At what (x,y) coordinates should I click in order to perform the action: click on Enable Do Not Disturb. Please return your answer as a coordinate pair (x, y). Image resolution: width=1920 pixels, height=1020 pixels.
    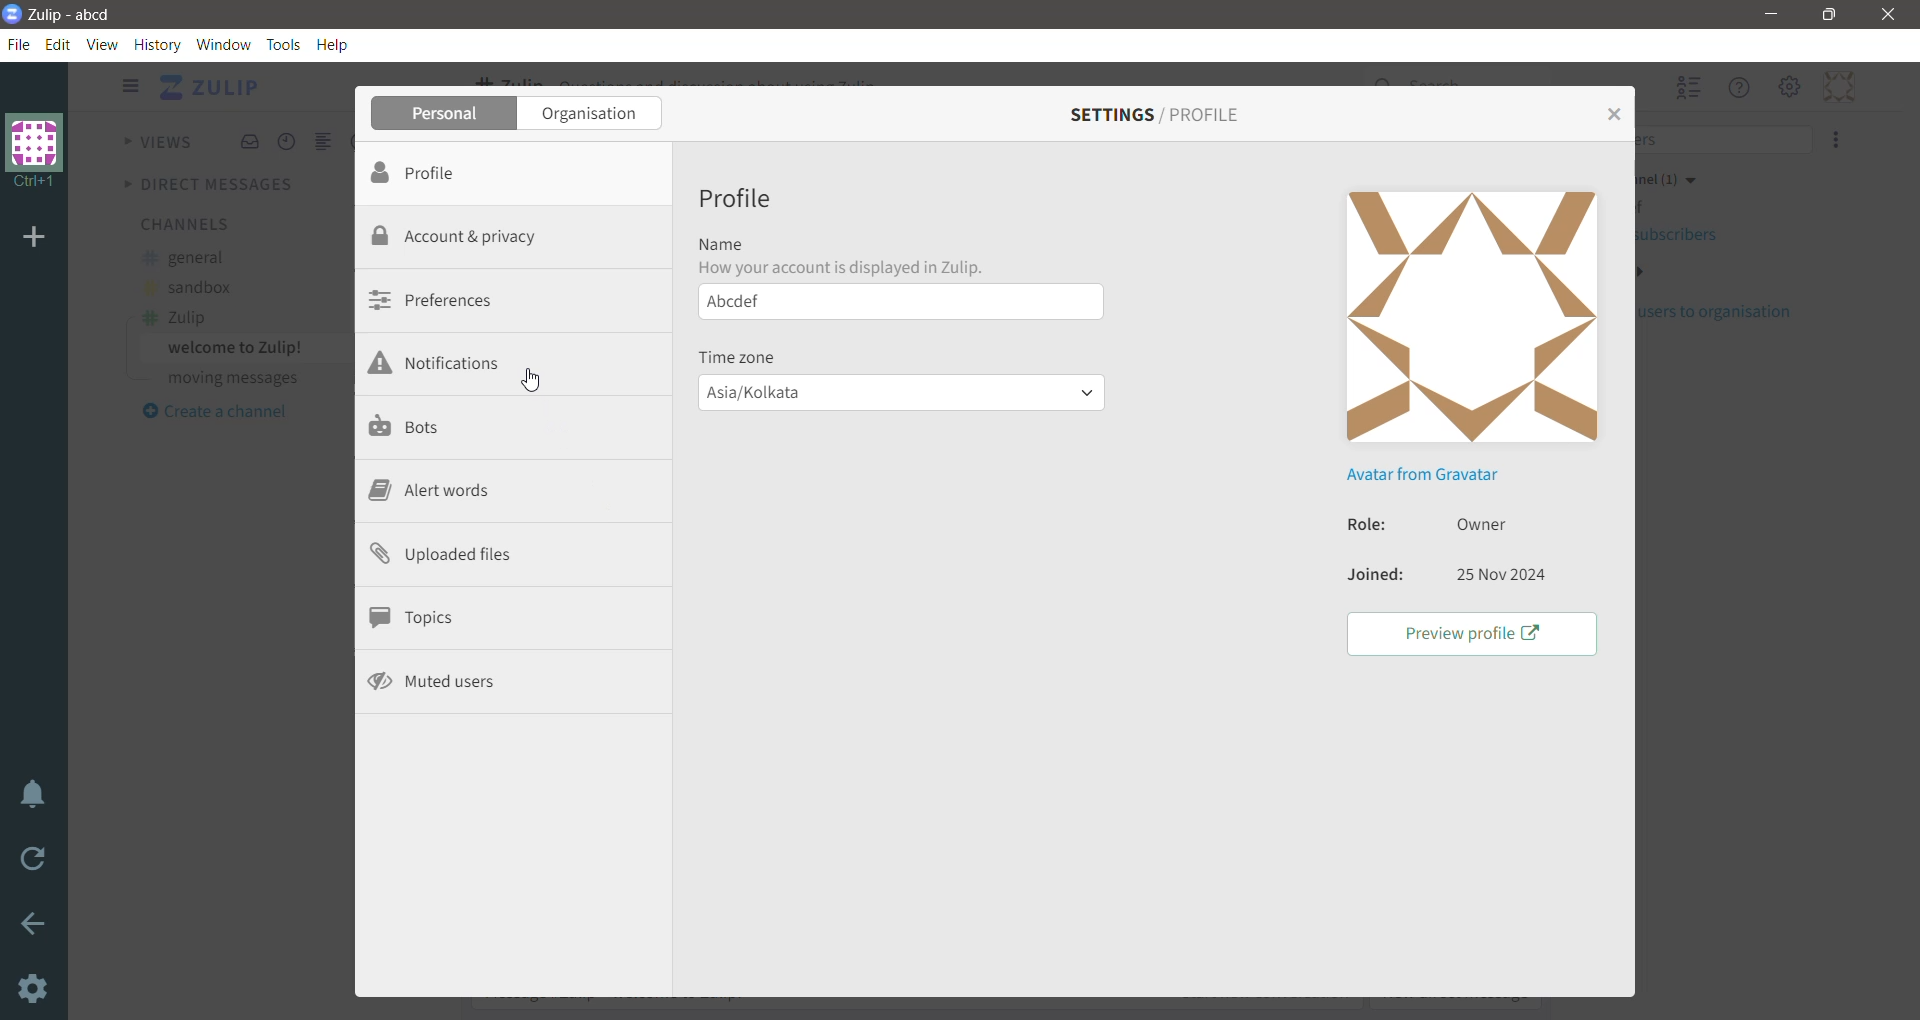
    Looking at the image, I should click on (35, 796).